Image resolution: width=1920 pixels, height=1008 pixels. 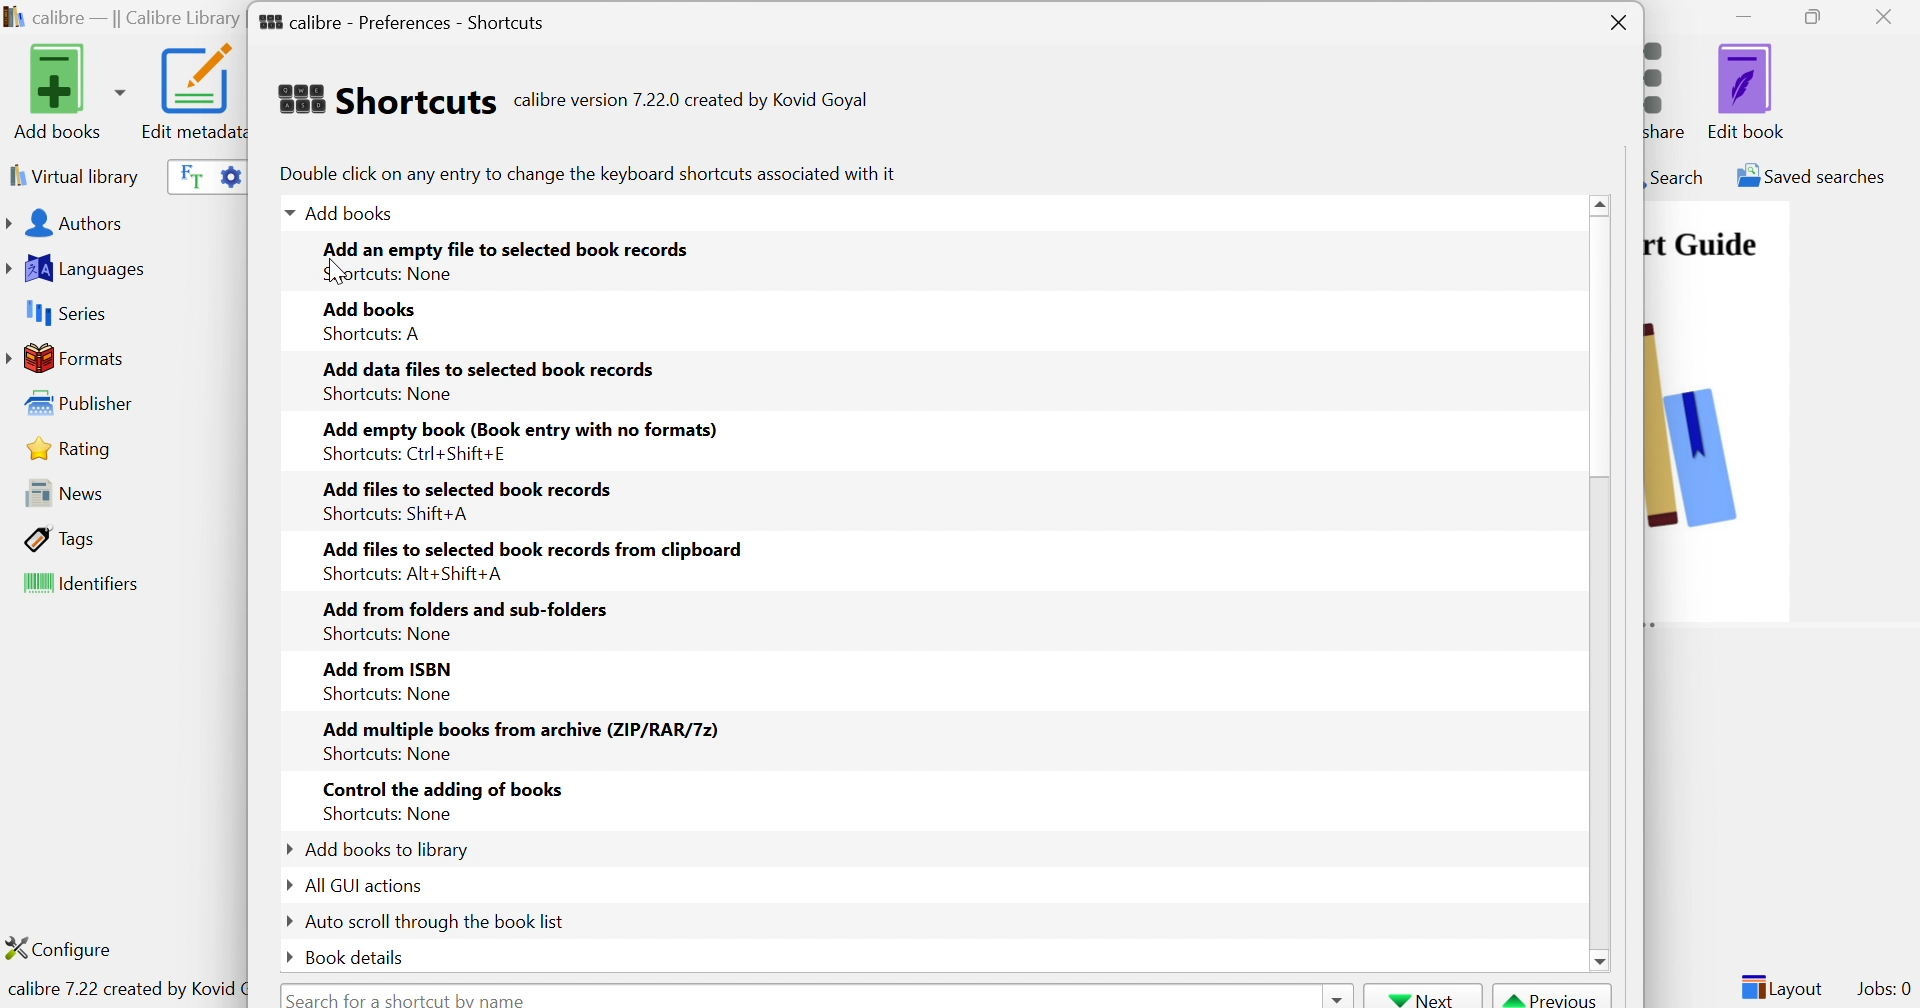 I want to click on Shortcuts none, so click(x=391, y=275).